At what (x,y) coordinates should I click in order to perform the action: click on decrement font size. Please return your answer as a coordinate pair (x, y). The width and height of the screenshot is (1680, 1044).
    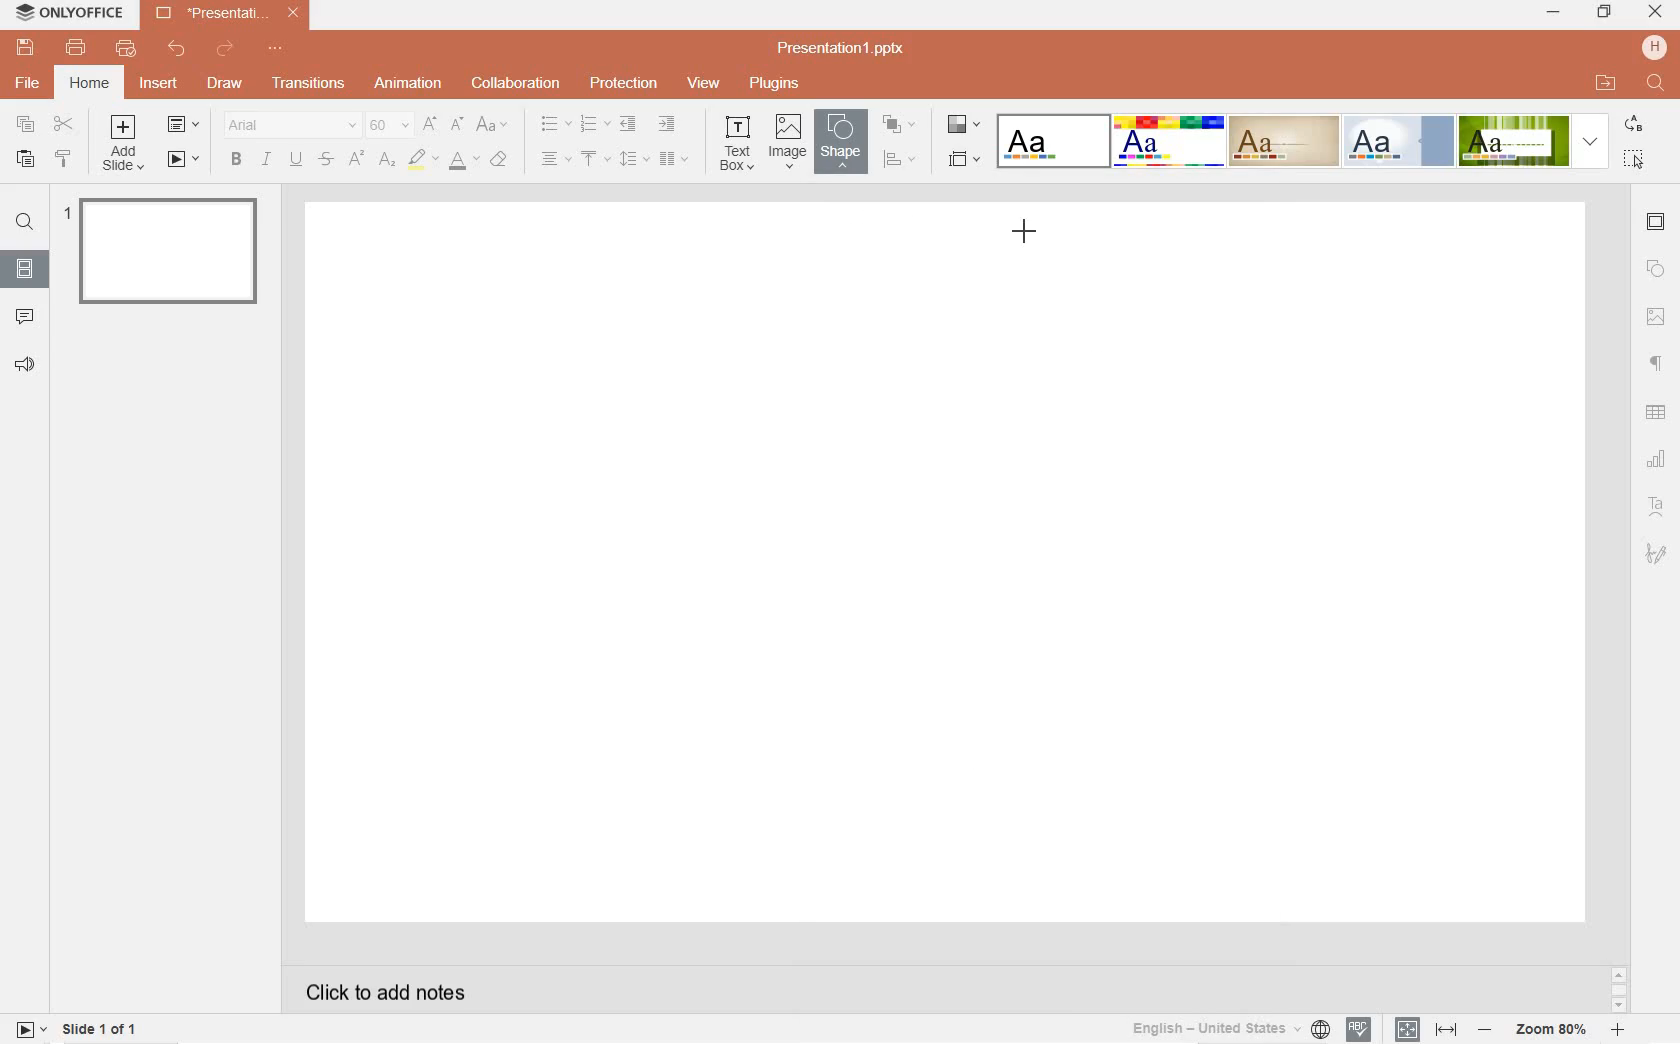
    Looking at the image, I should click on (458, 123).